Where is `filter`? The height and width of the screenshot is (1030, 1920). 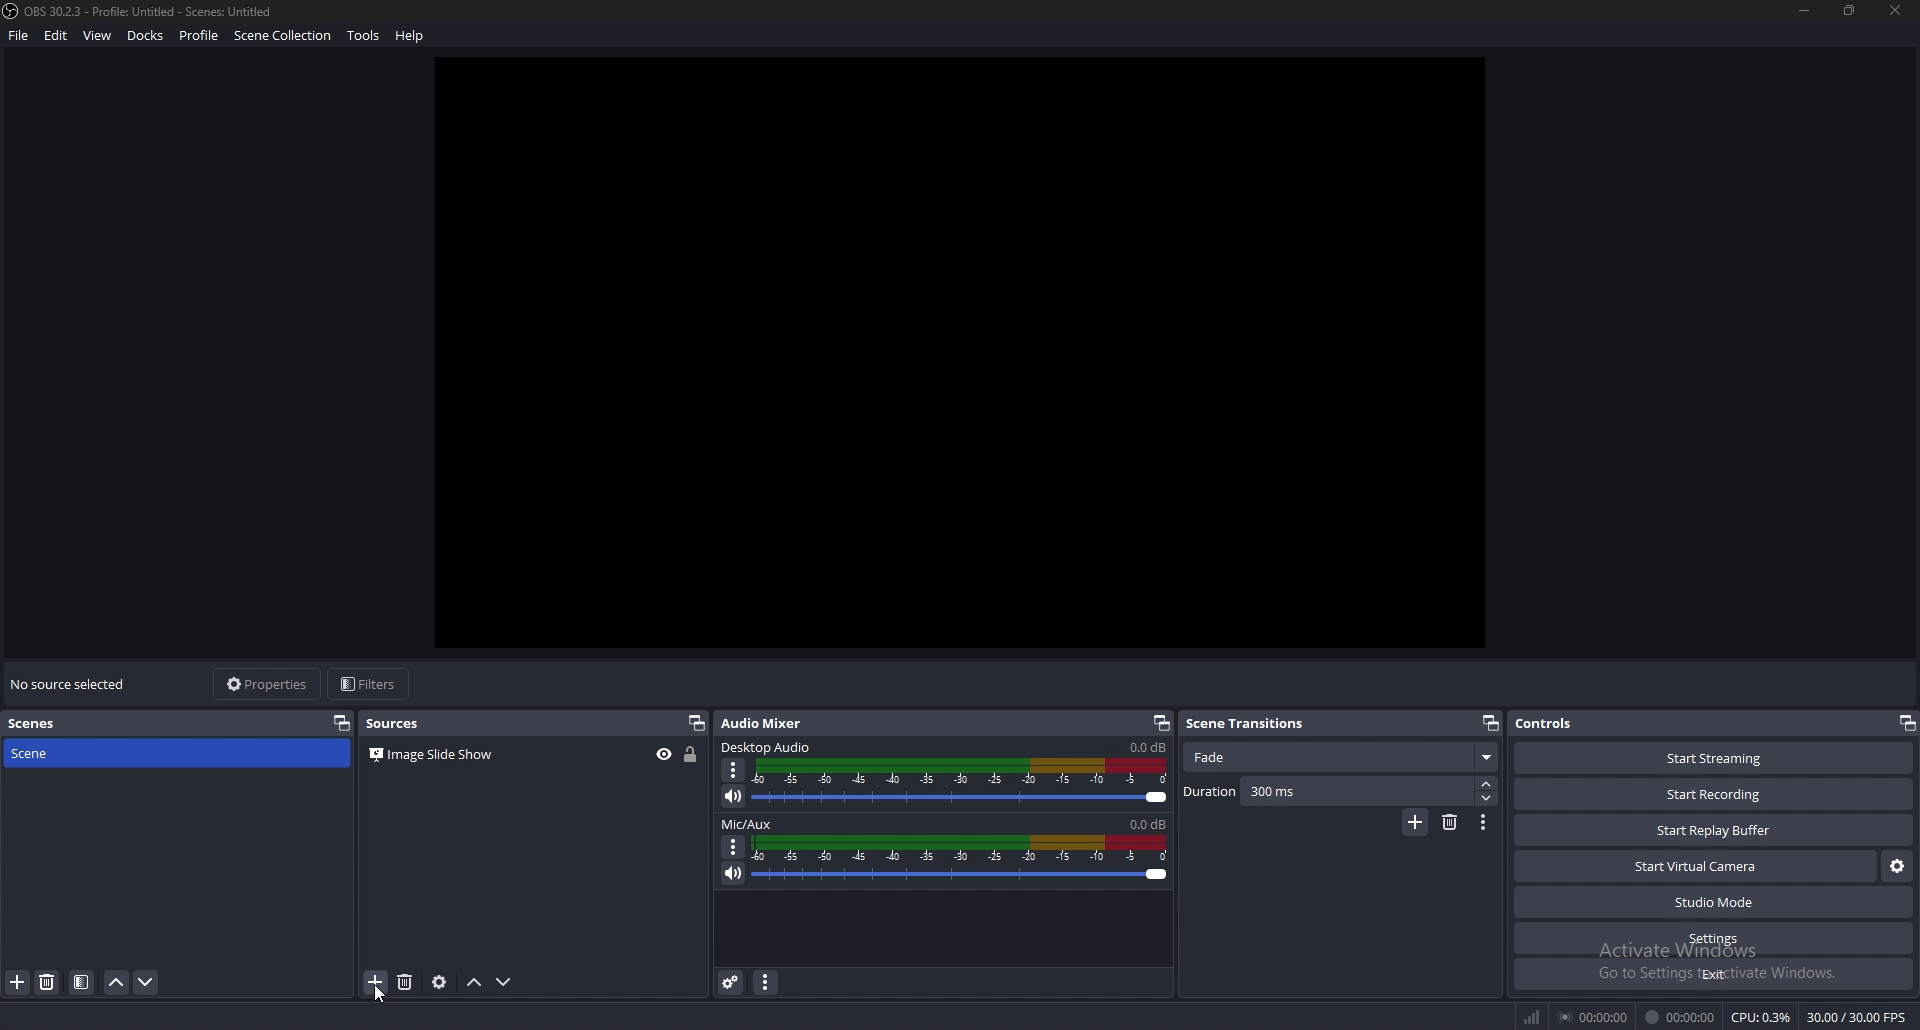 filter is located at coordinates (80, 982).